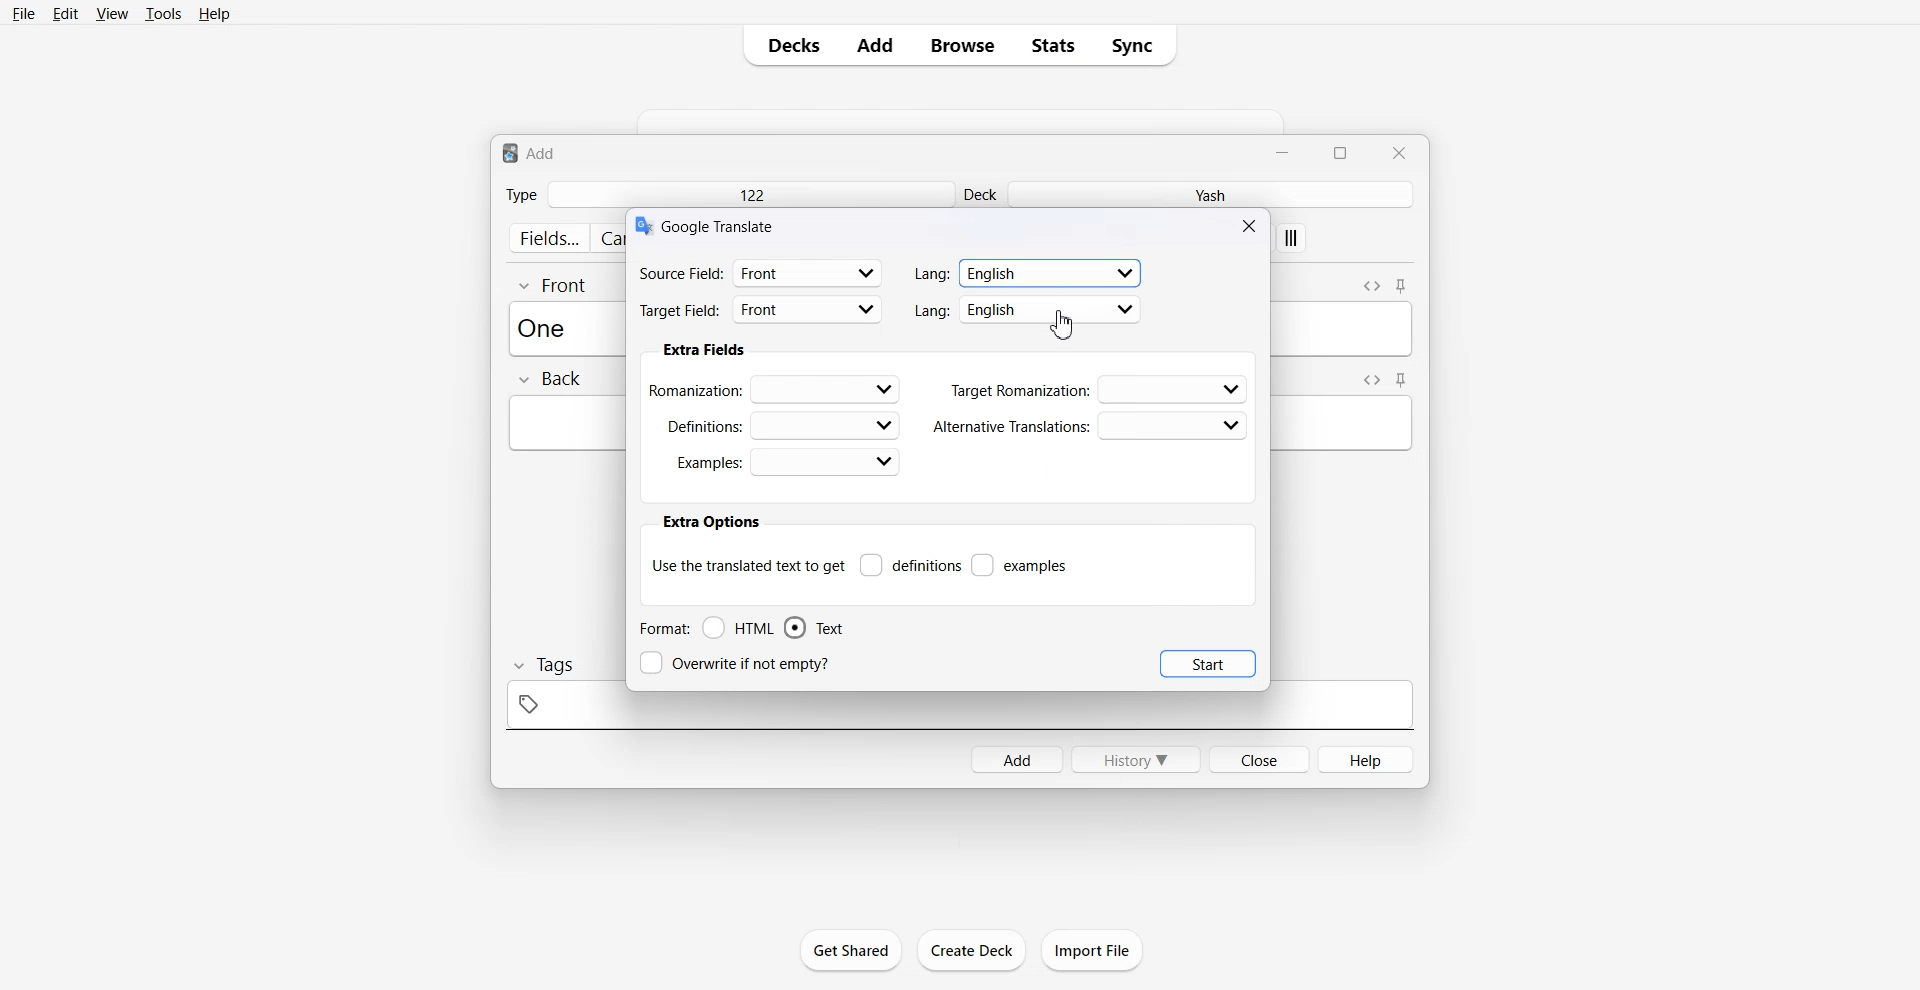 This screenshot has width=1920, height=990. Describe the element at coordinates (721, 225) in the screenshot. I see `Text` at that location.